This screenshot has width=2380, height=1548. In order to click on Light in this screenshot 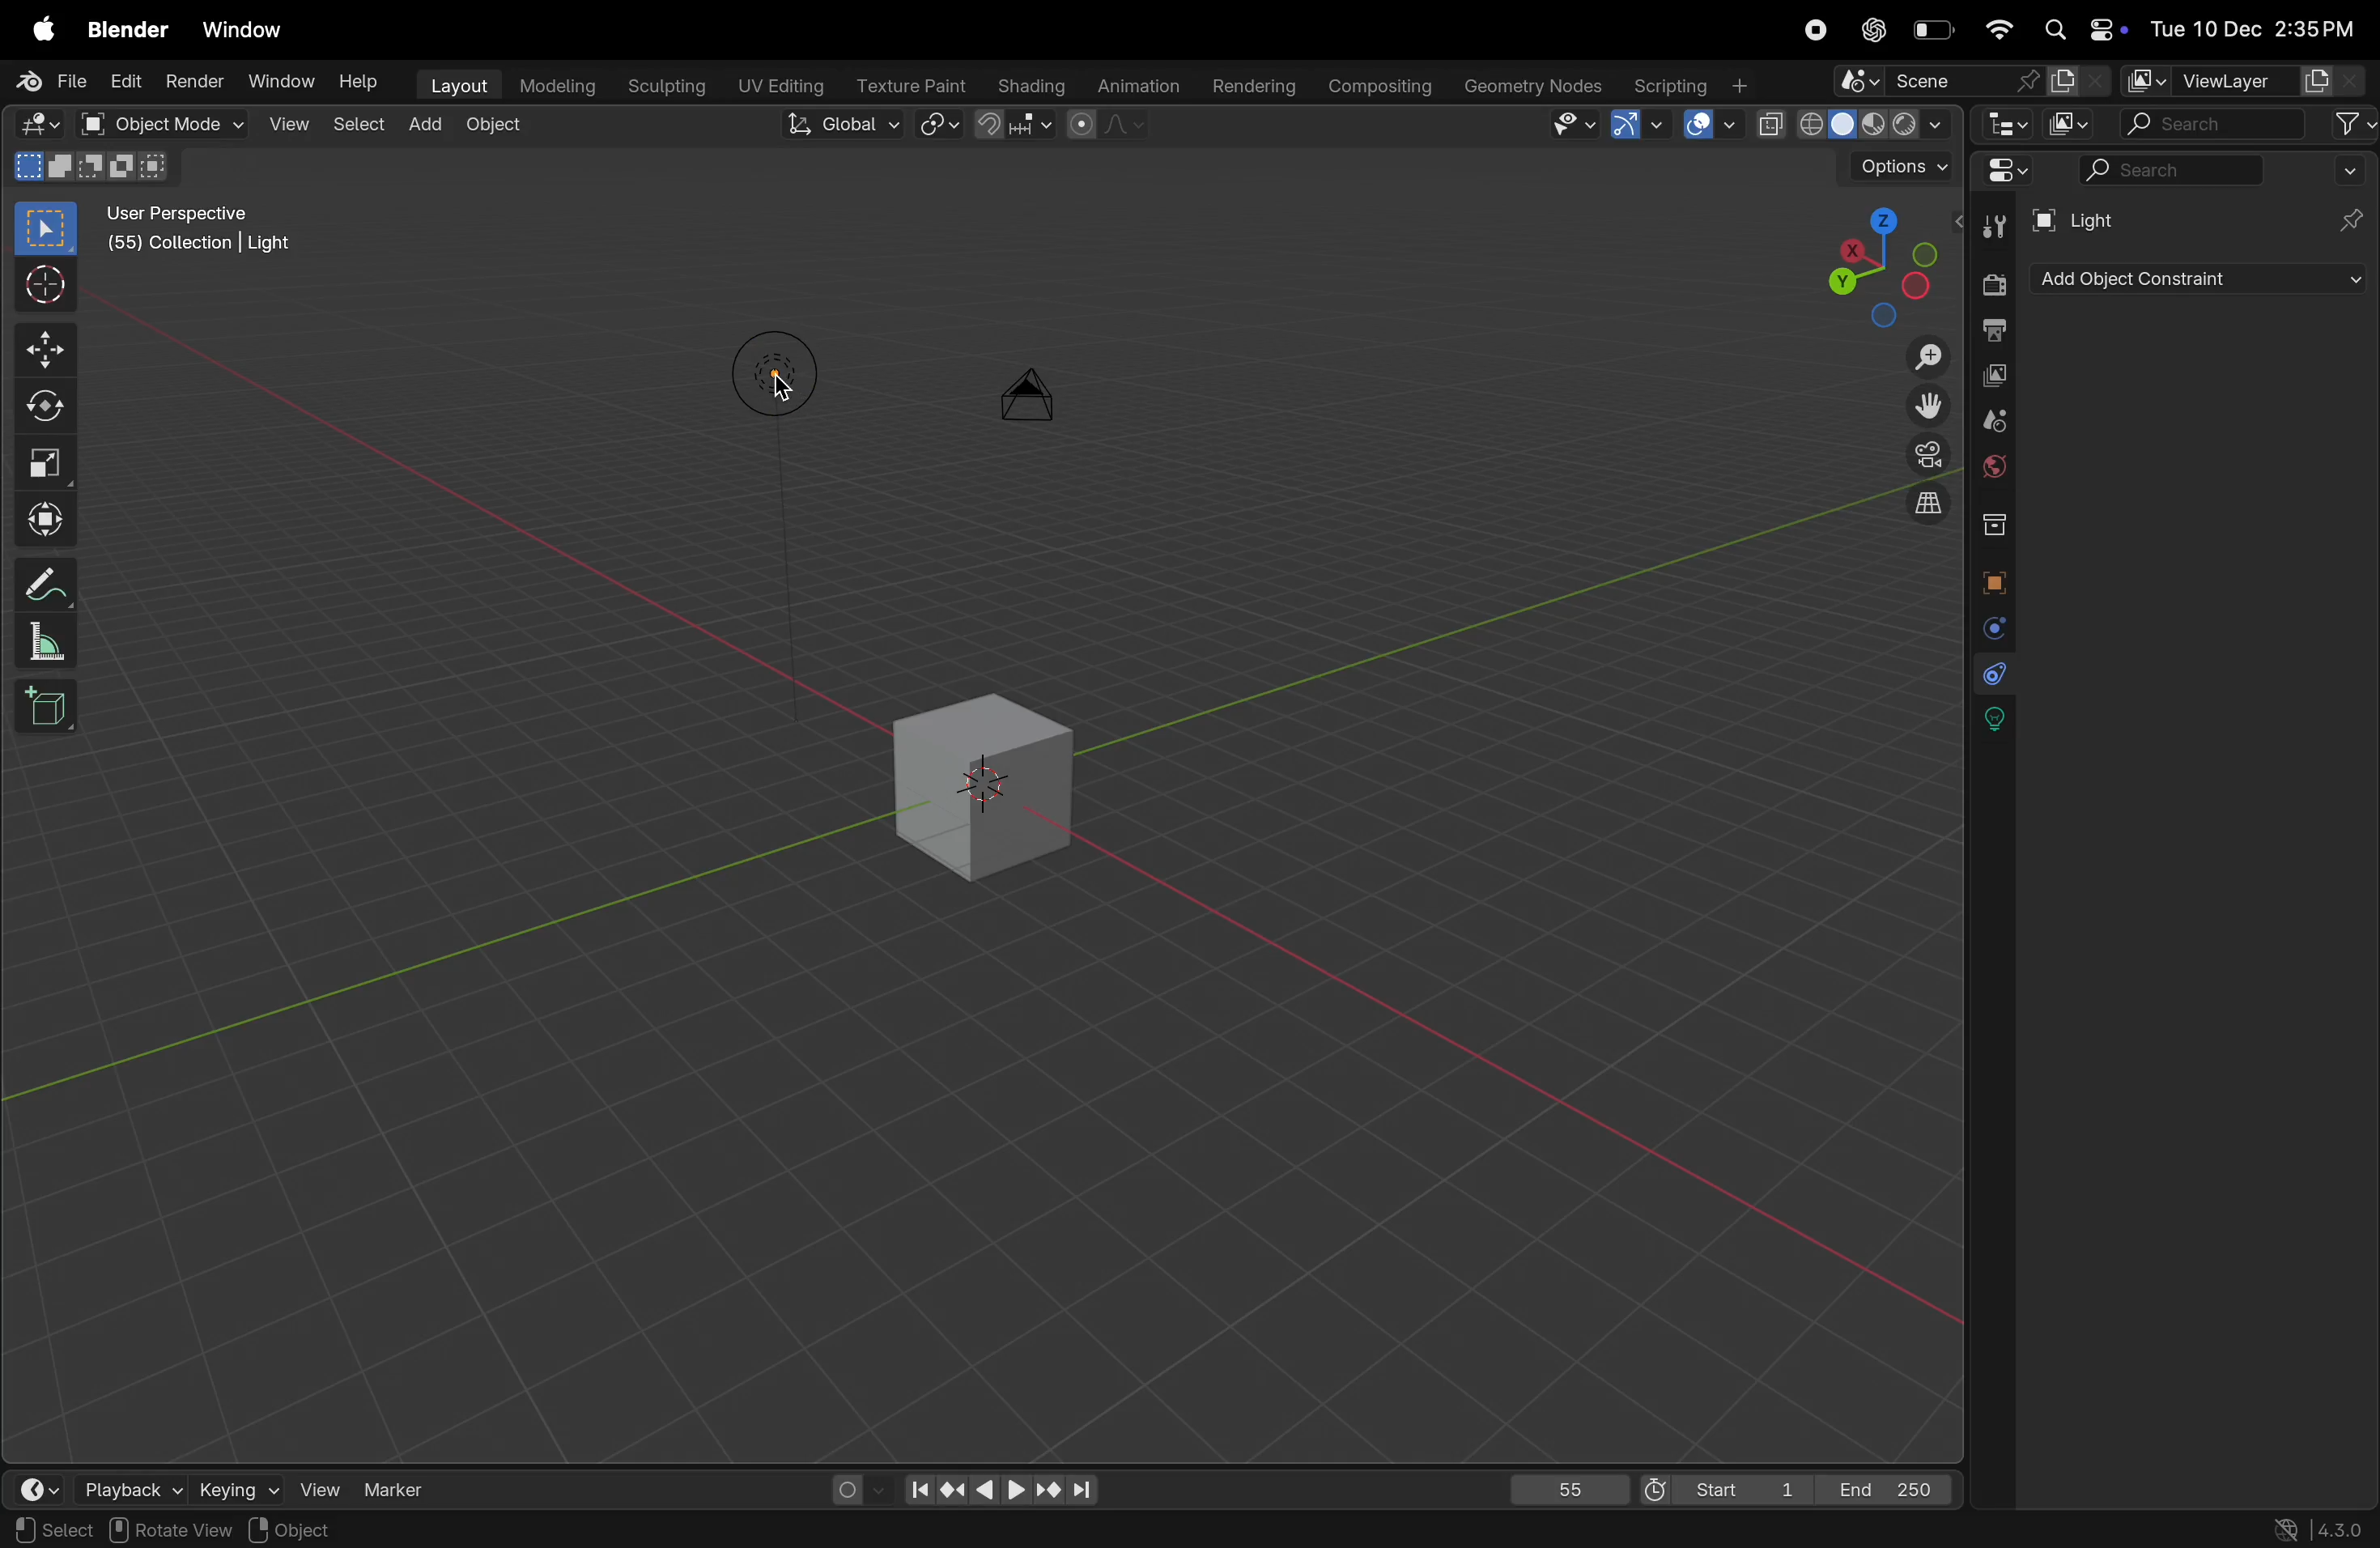, I will do `click(2086, 218)`.